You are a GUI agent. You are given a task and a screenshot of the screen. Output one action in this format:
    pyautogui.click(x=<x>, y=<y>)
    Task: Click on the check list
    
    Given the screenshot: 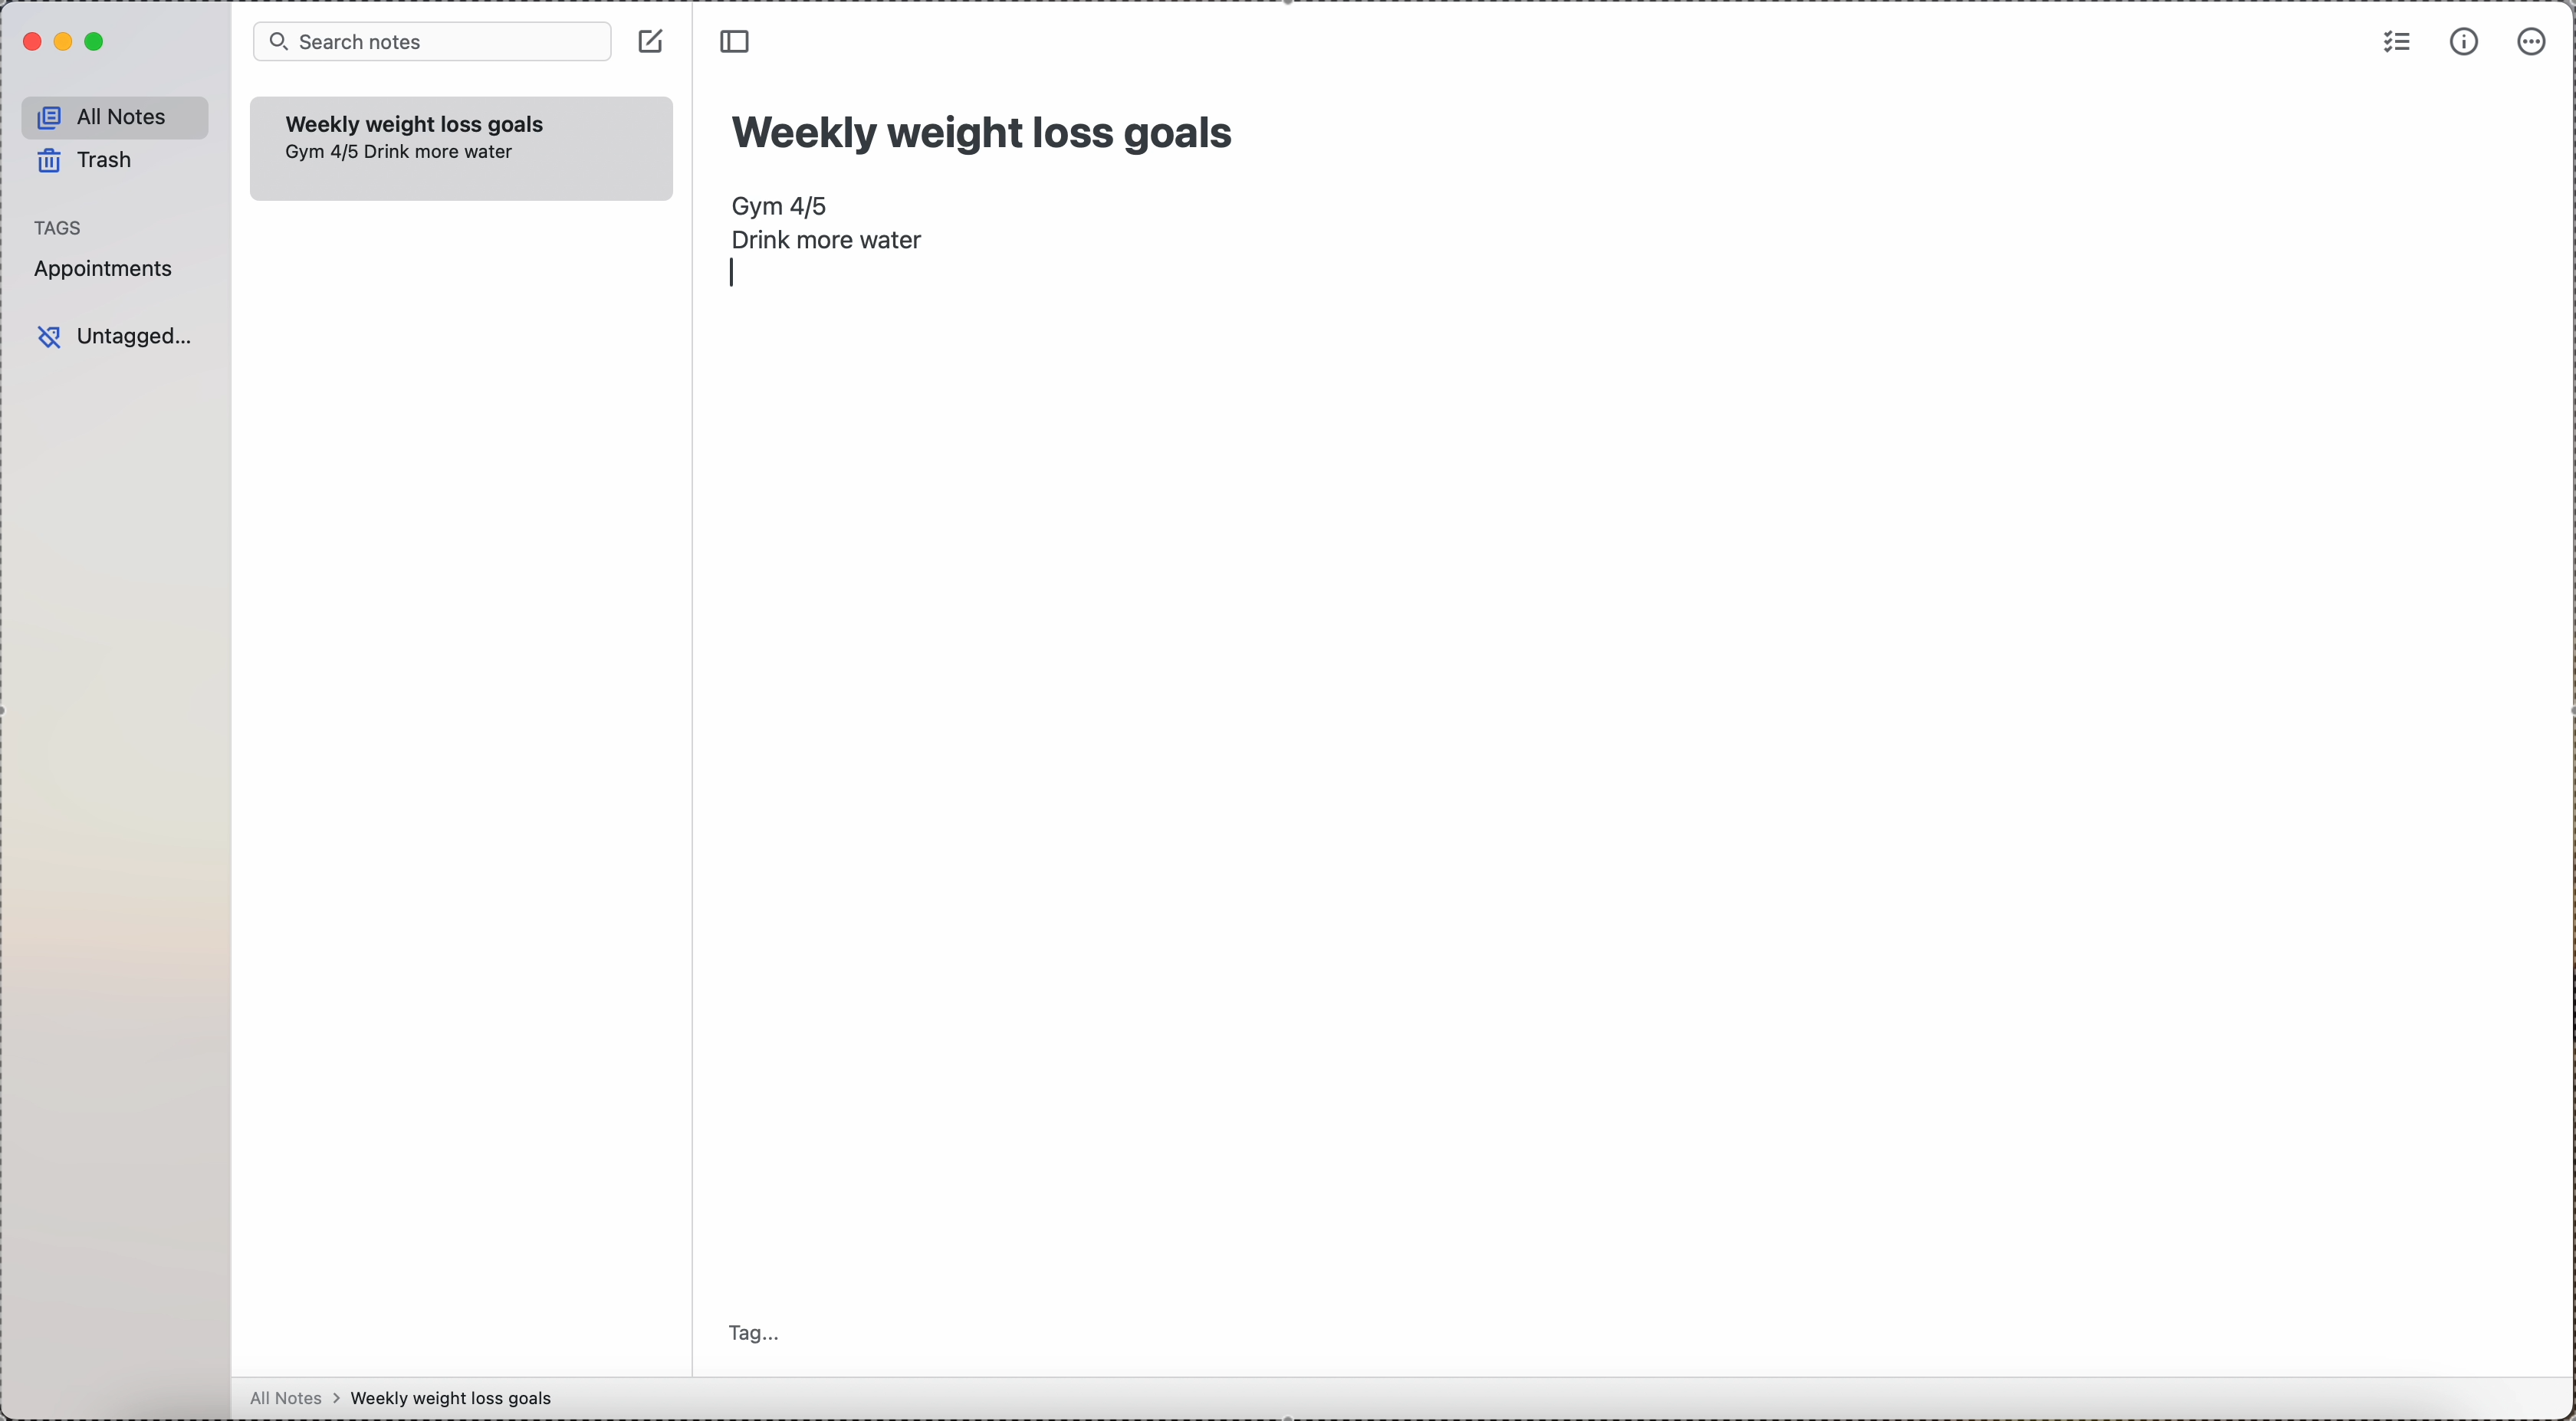 What is the action you would take?
    pyautogui.click(x=2394, y=44)
    